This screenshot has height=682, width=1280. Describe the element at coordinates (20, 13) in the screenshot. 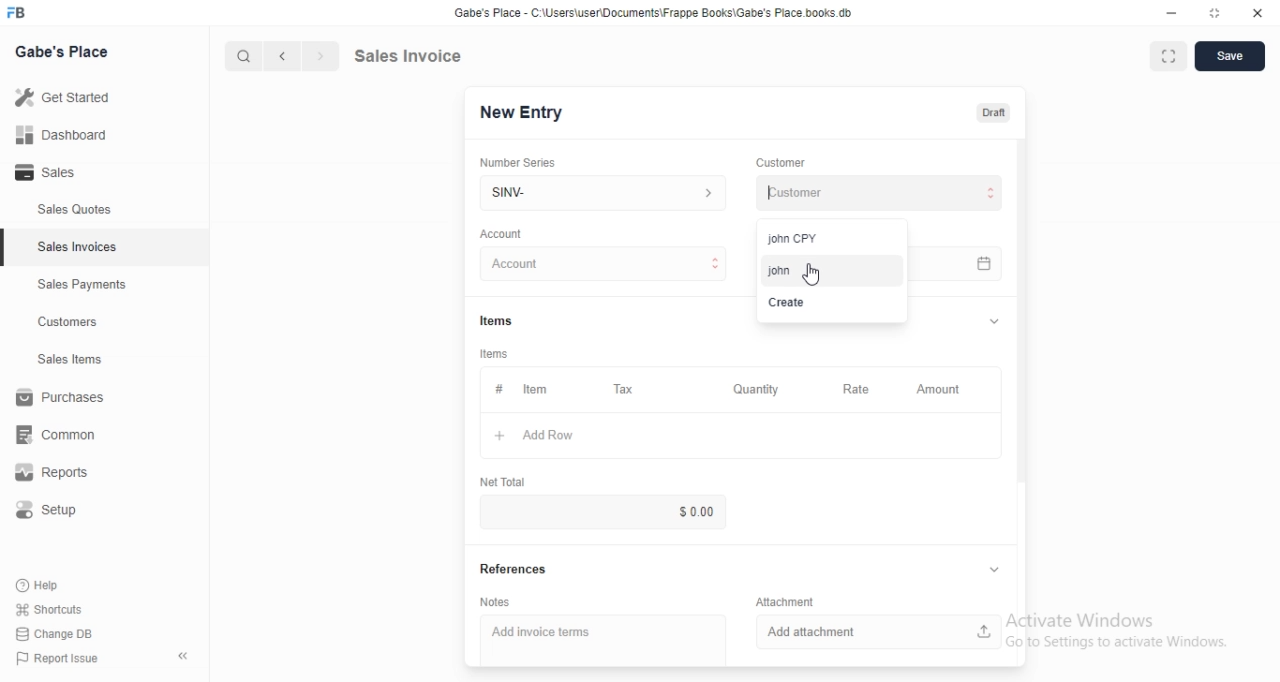

I see `FB logo` at that location.